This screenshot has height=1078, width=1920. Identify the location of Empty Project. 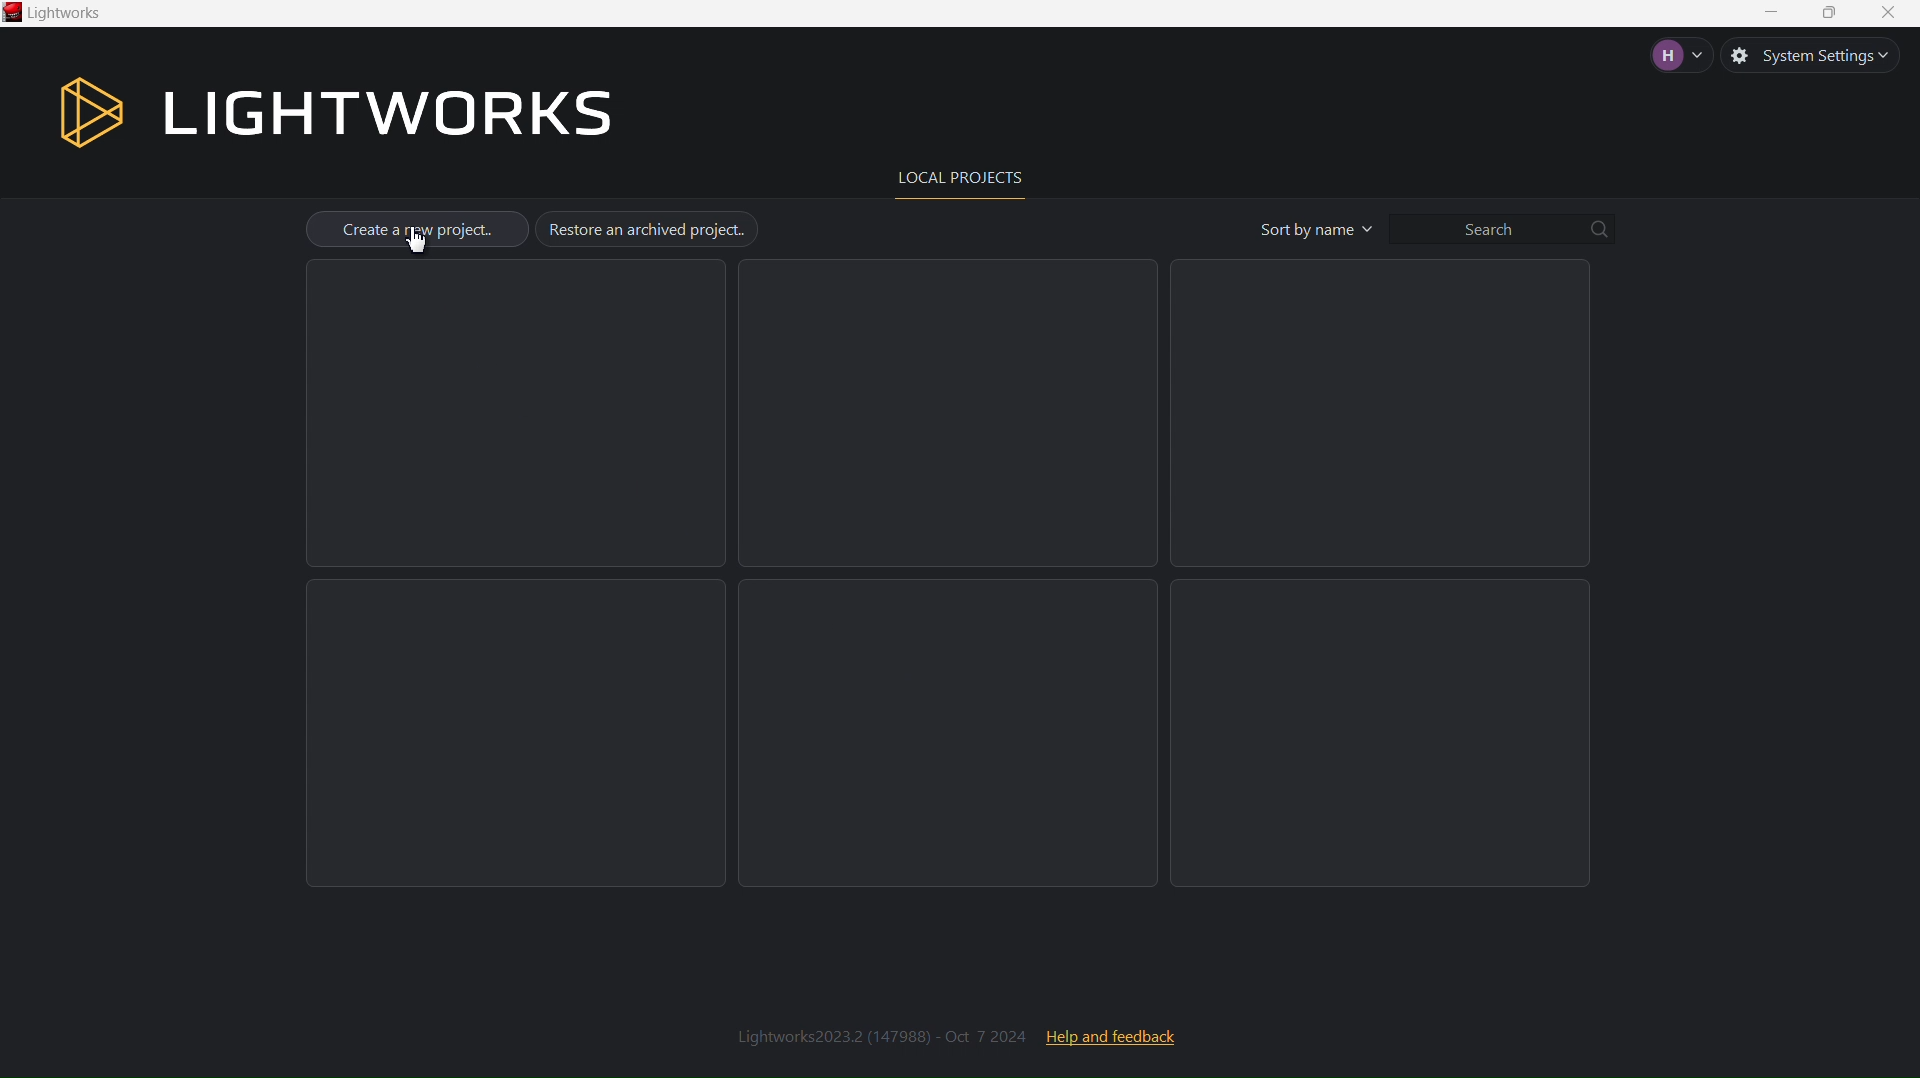
(515, 735).